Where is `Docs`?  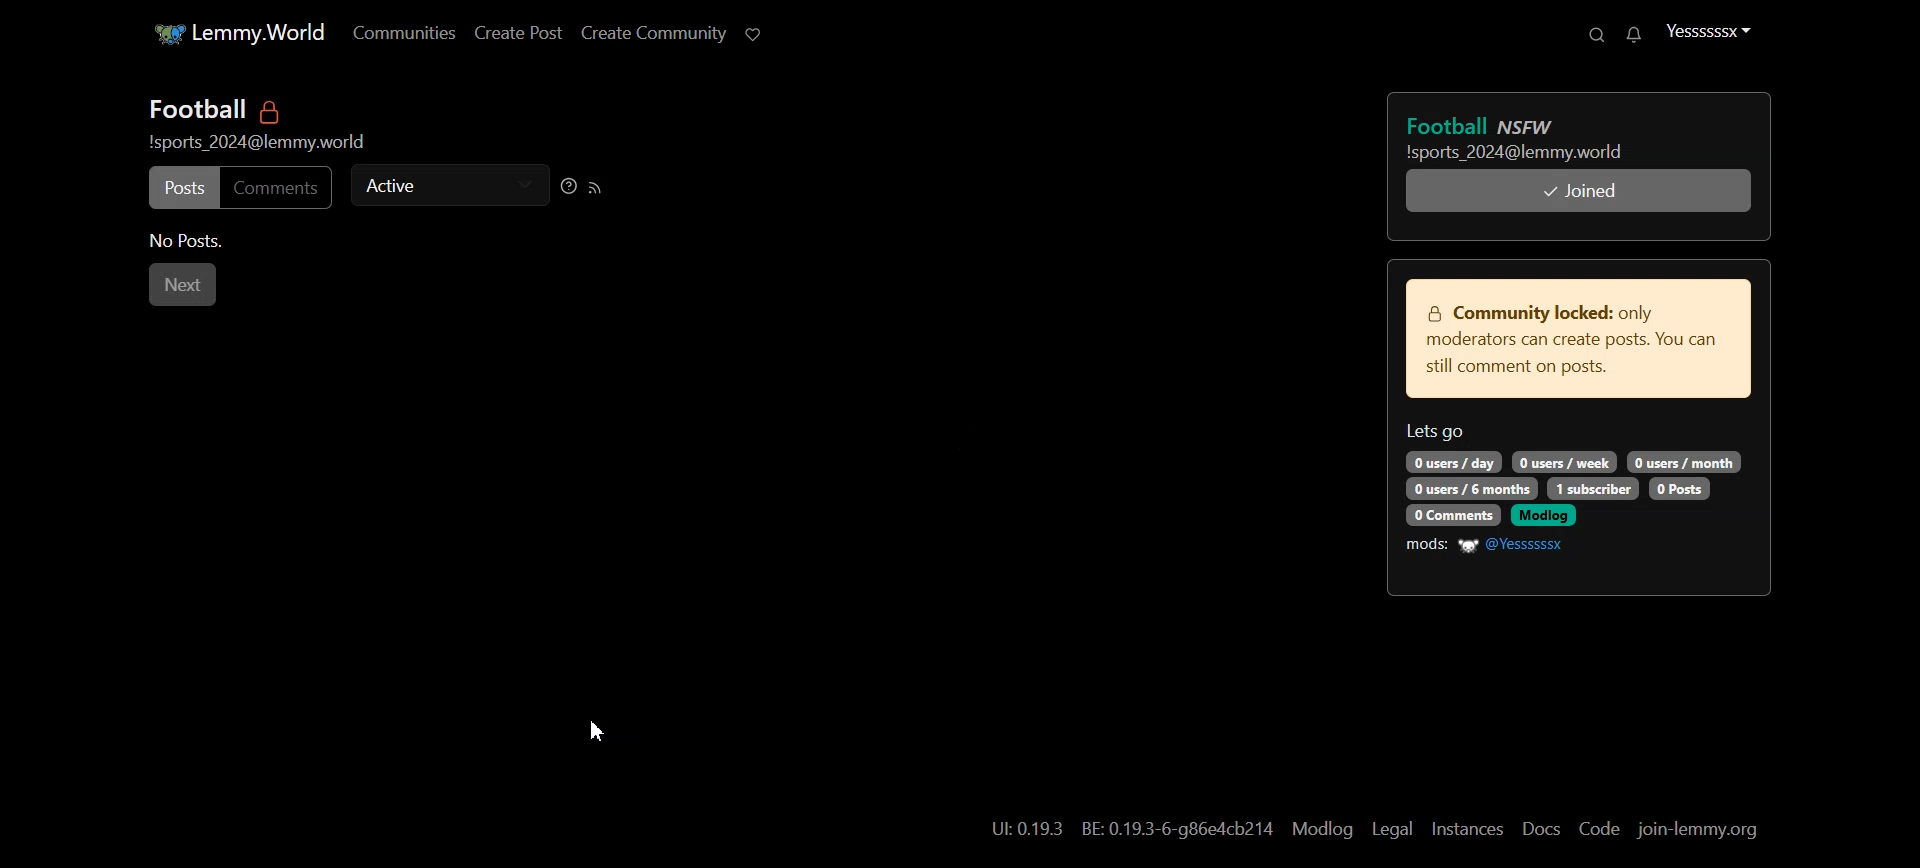
Docs is located at coordinates (1528, 828).